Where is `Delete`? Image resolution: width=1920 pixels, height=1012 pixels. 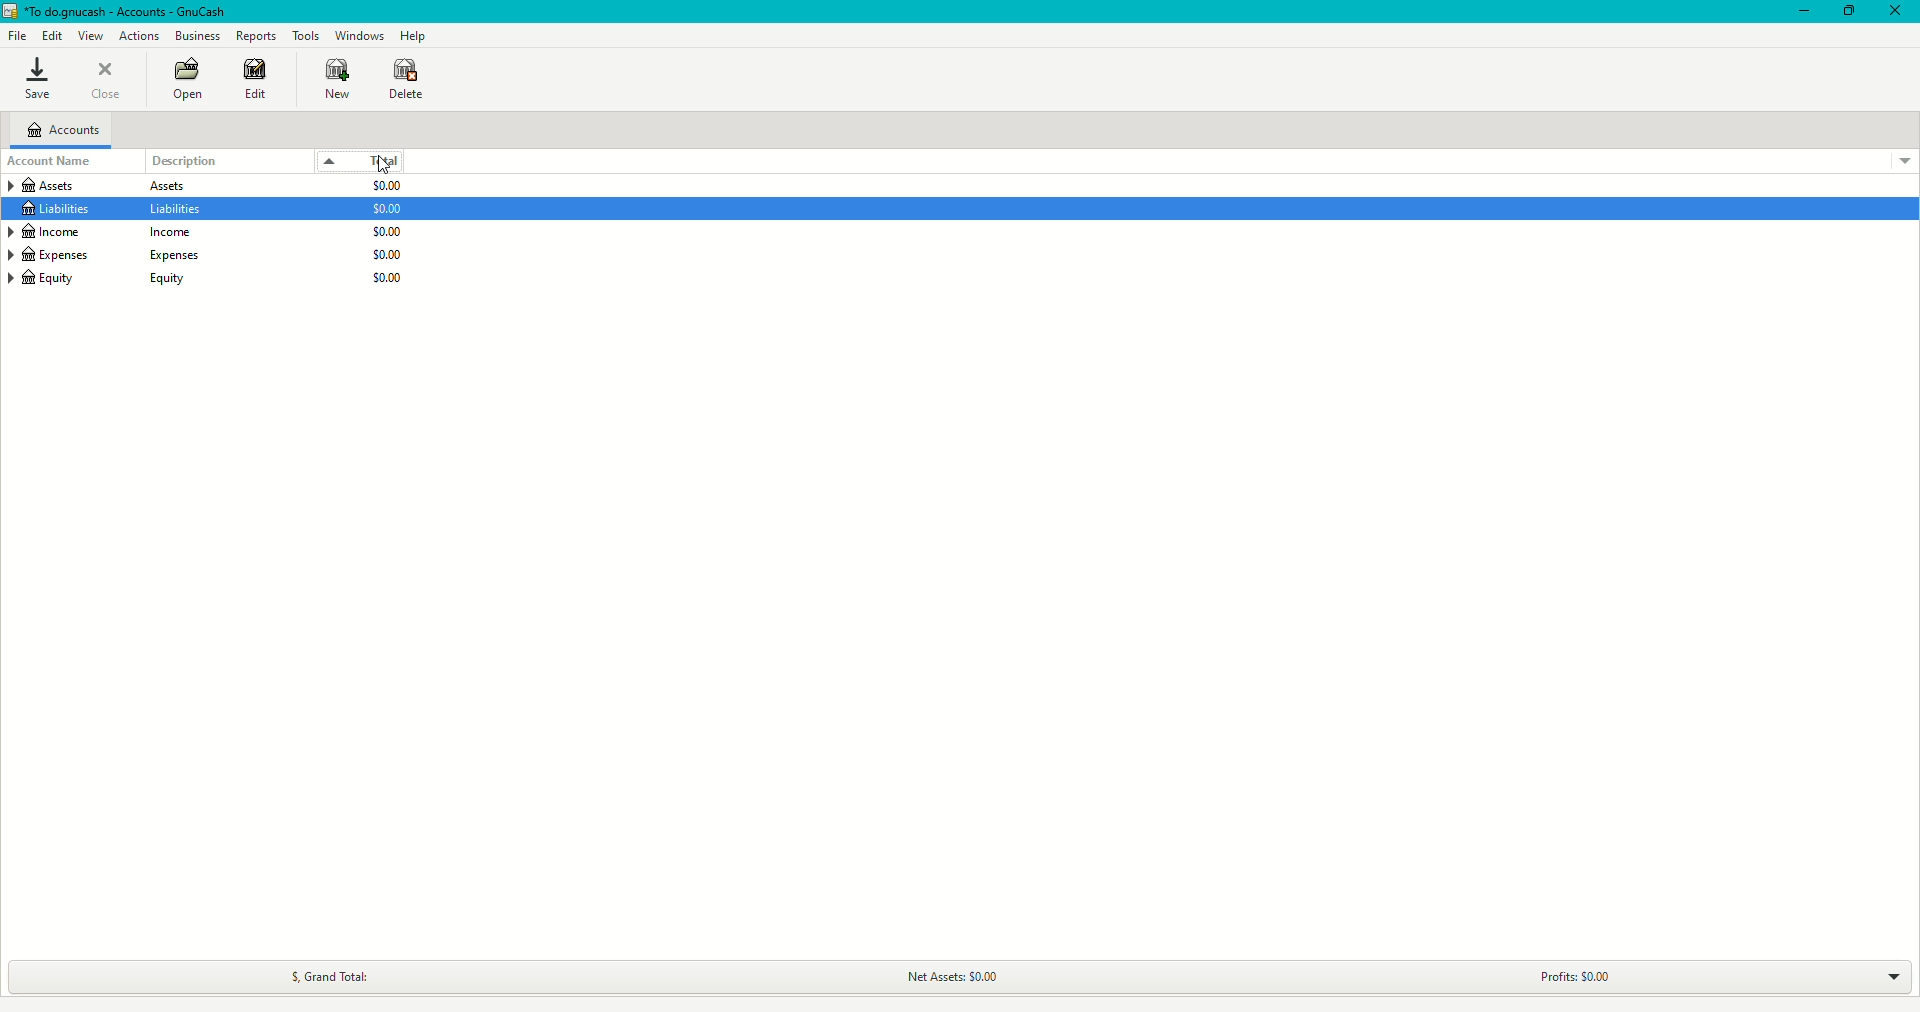 Delete is located at coordinates (405, 77).